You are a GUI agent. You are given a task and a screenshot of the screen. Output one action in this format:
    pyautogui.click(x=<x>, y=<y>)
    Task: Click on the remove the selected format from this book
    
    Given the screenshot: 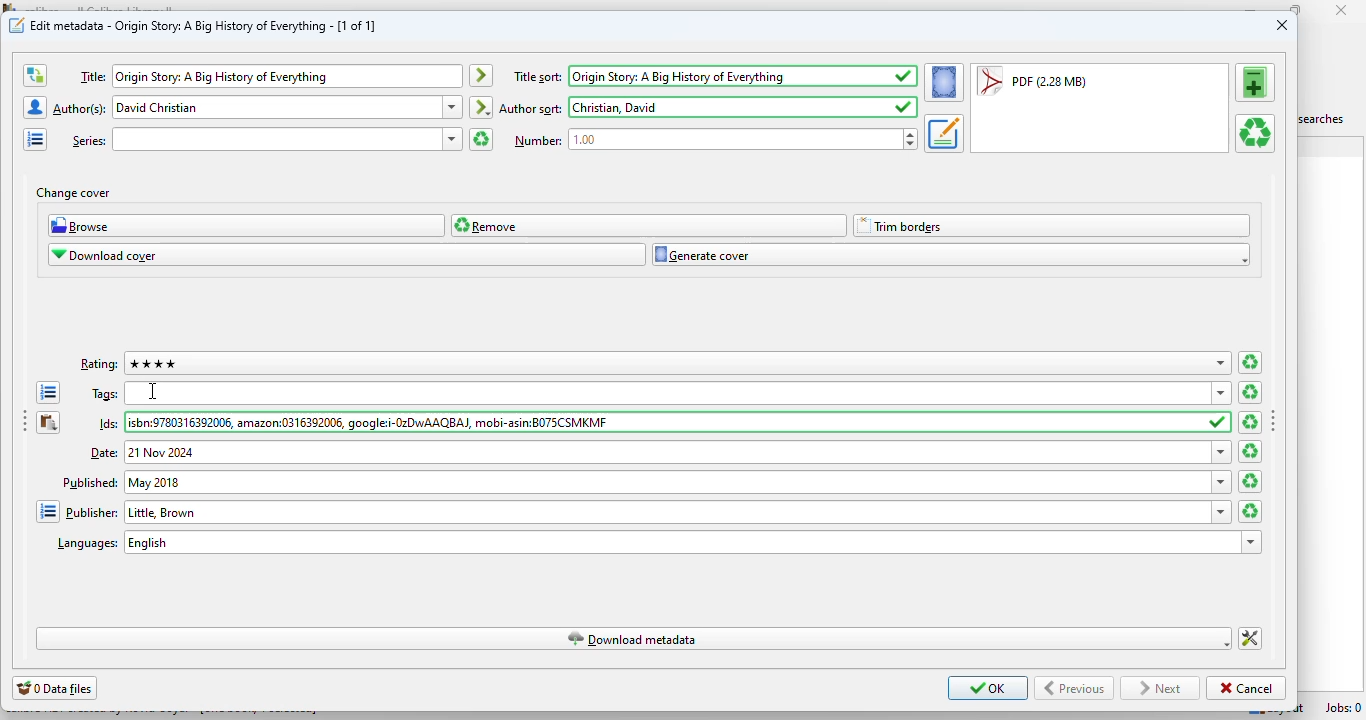 What is the action you would take?
    pyautogui.click(x=1256, y=134)
    